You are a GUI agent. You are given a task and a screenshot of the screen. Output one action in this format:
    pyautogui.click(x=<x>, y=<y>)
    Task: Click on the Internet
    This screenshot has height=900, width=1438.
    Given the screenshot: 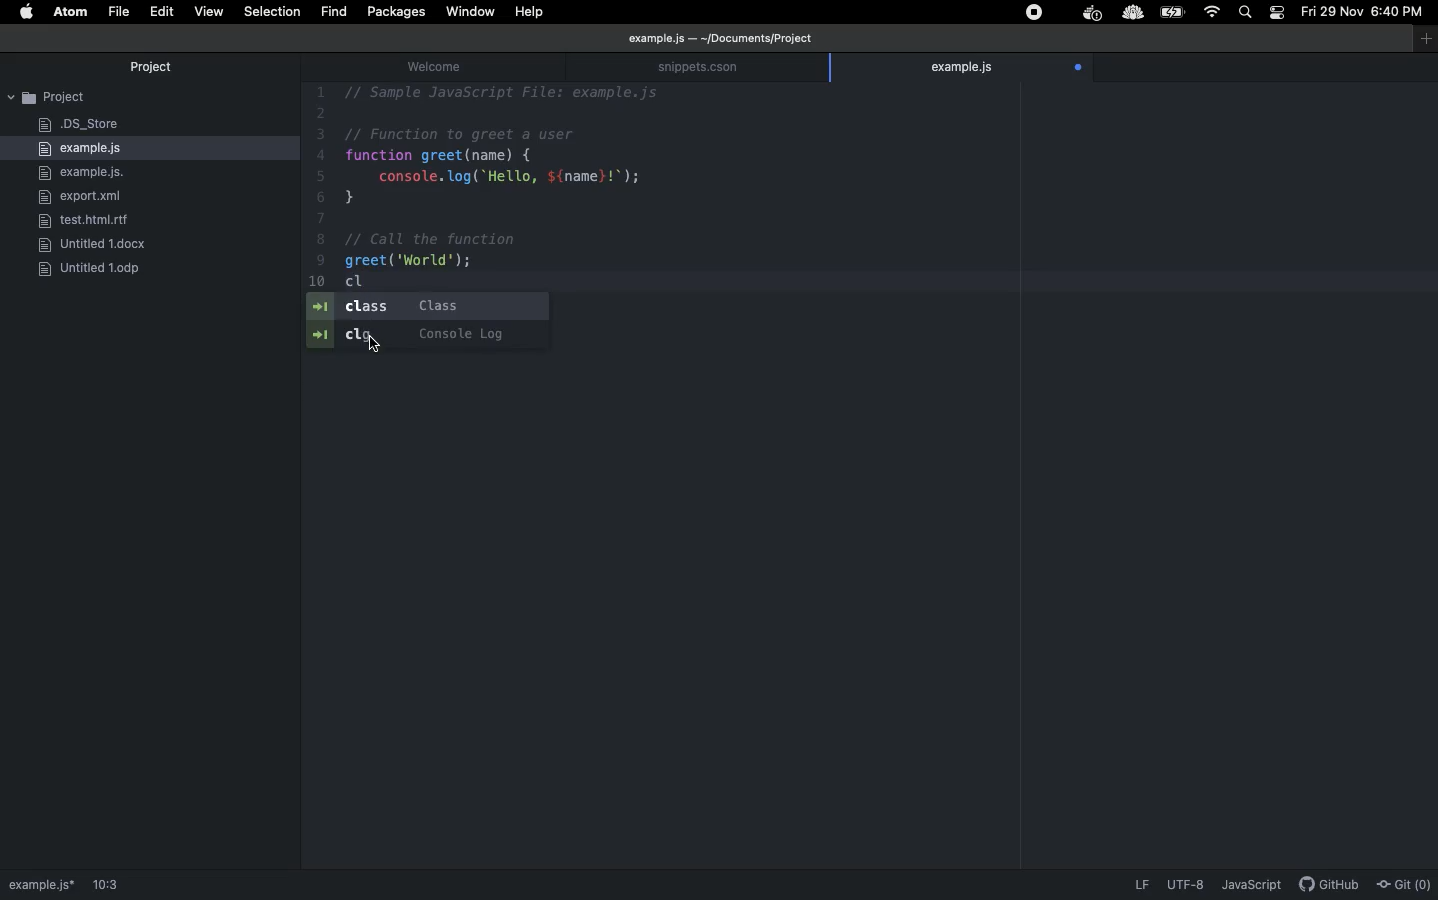 What is the action you would take?
    pyautogui.click(x=1212, y=12)
    